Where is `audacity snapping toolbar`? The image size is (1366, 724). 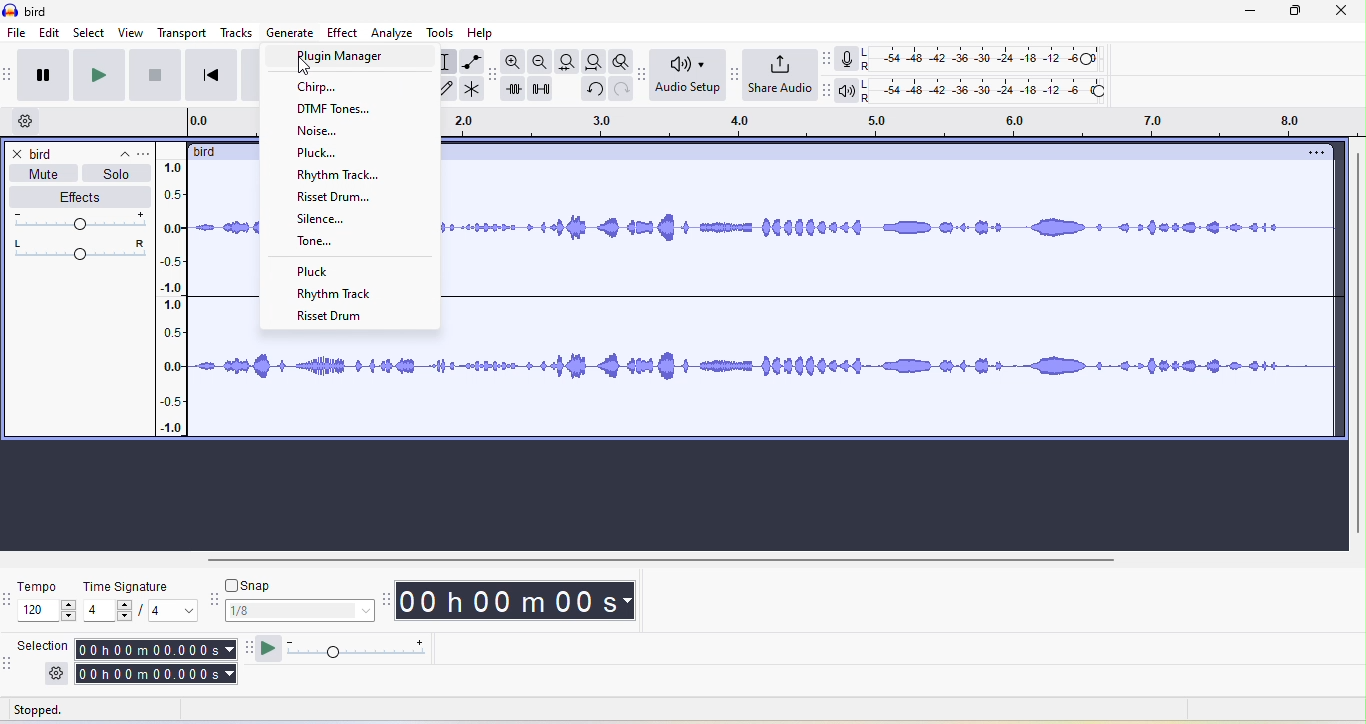 audacity snapping toolbar is located at coordinates (213, 601).